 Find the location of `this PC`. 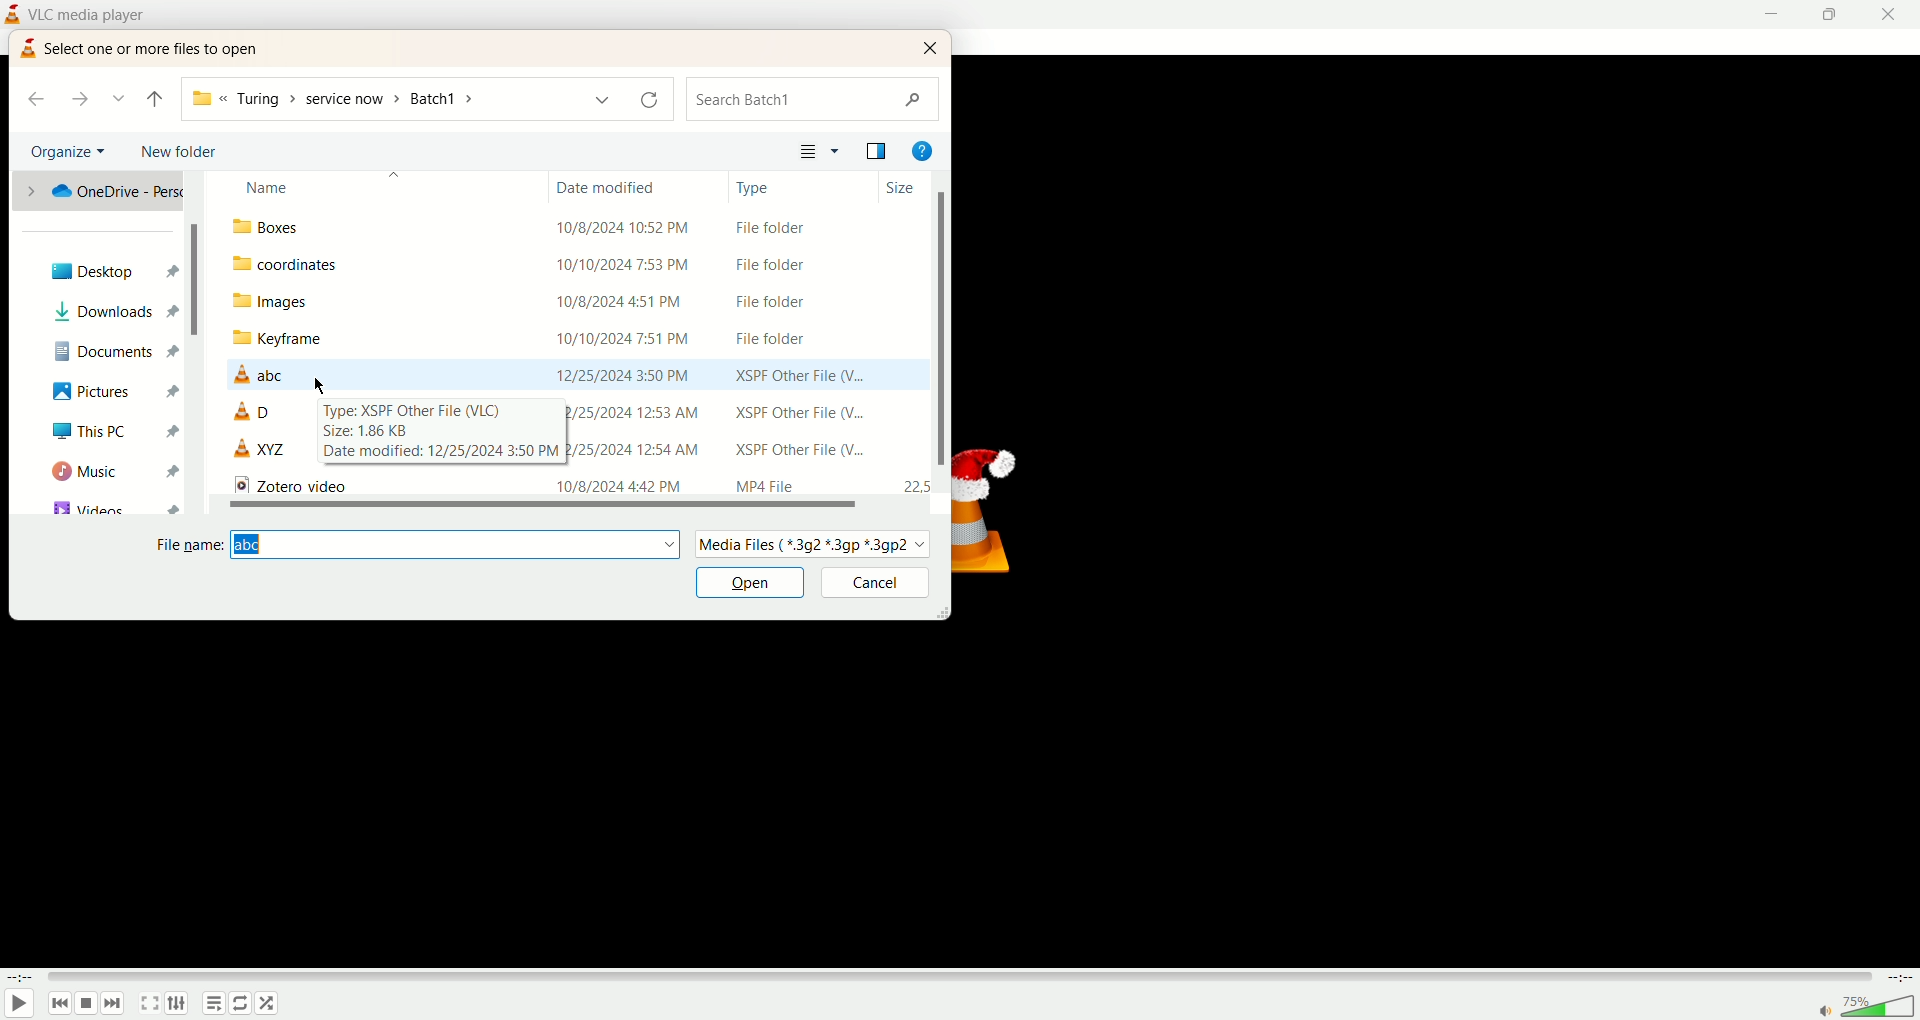

this PC is located at coordinates (111, 431).